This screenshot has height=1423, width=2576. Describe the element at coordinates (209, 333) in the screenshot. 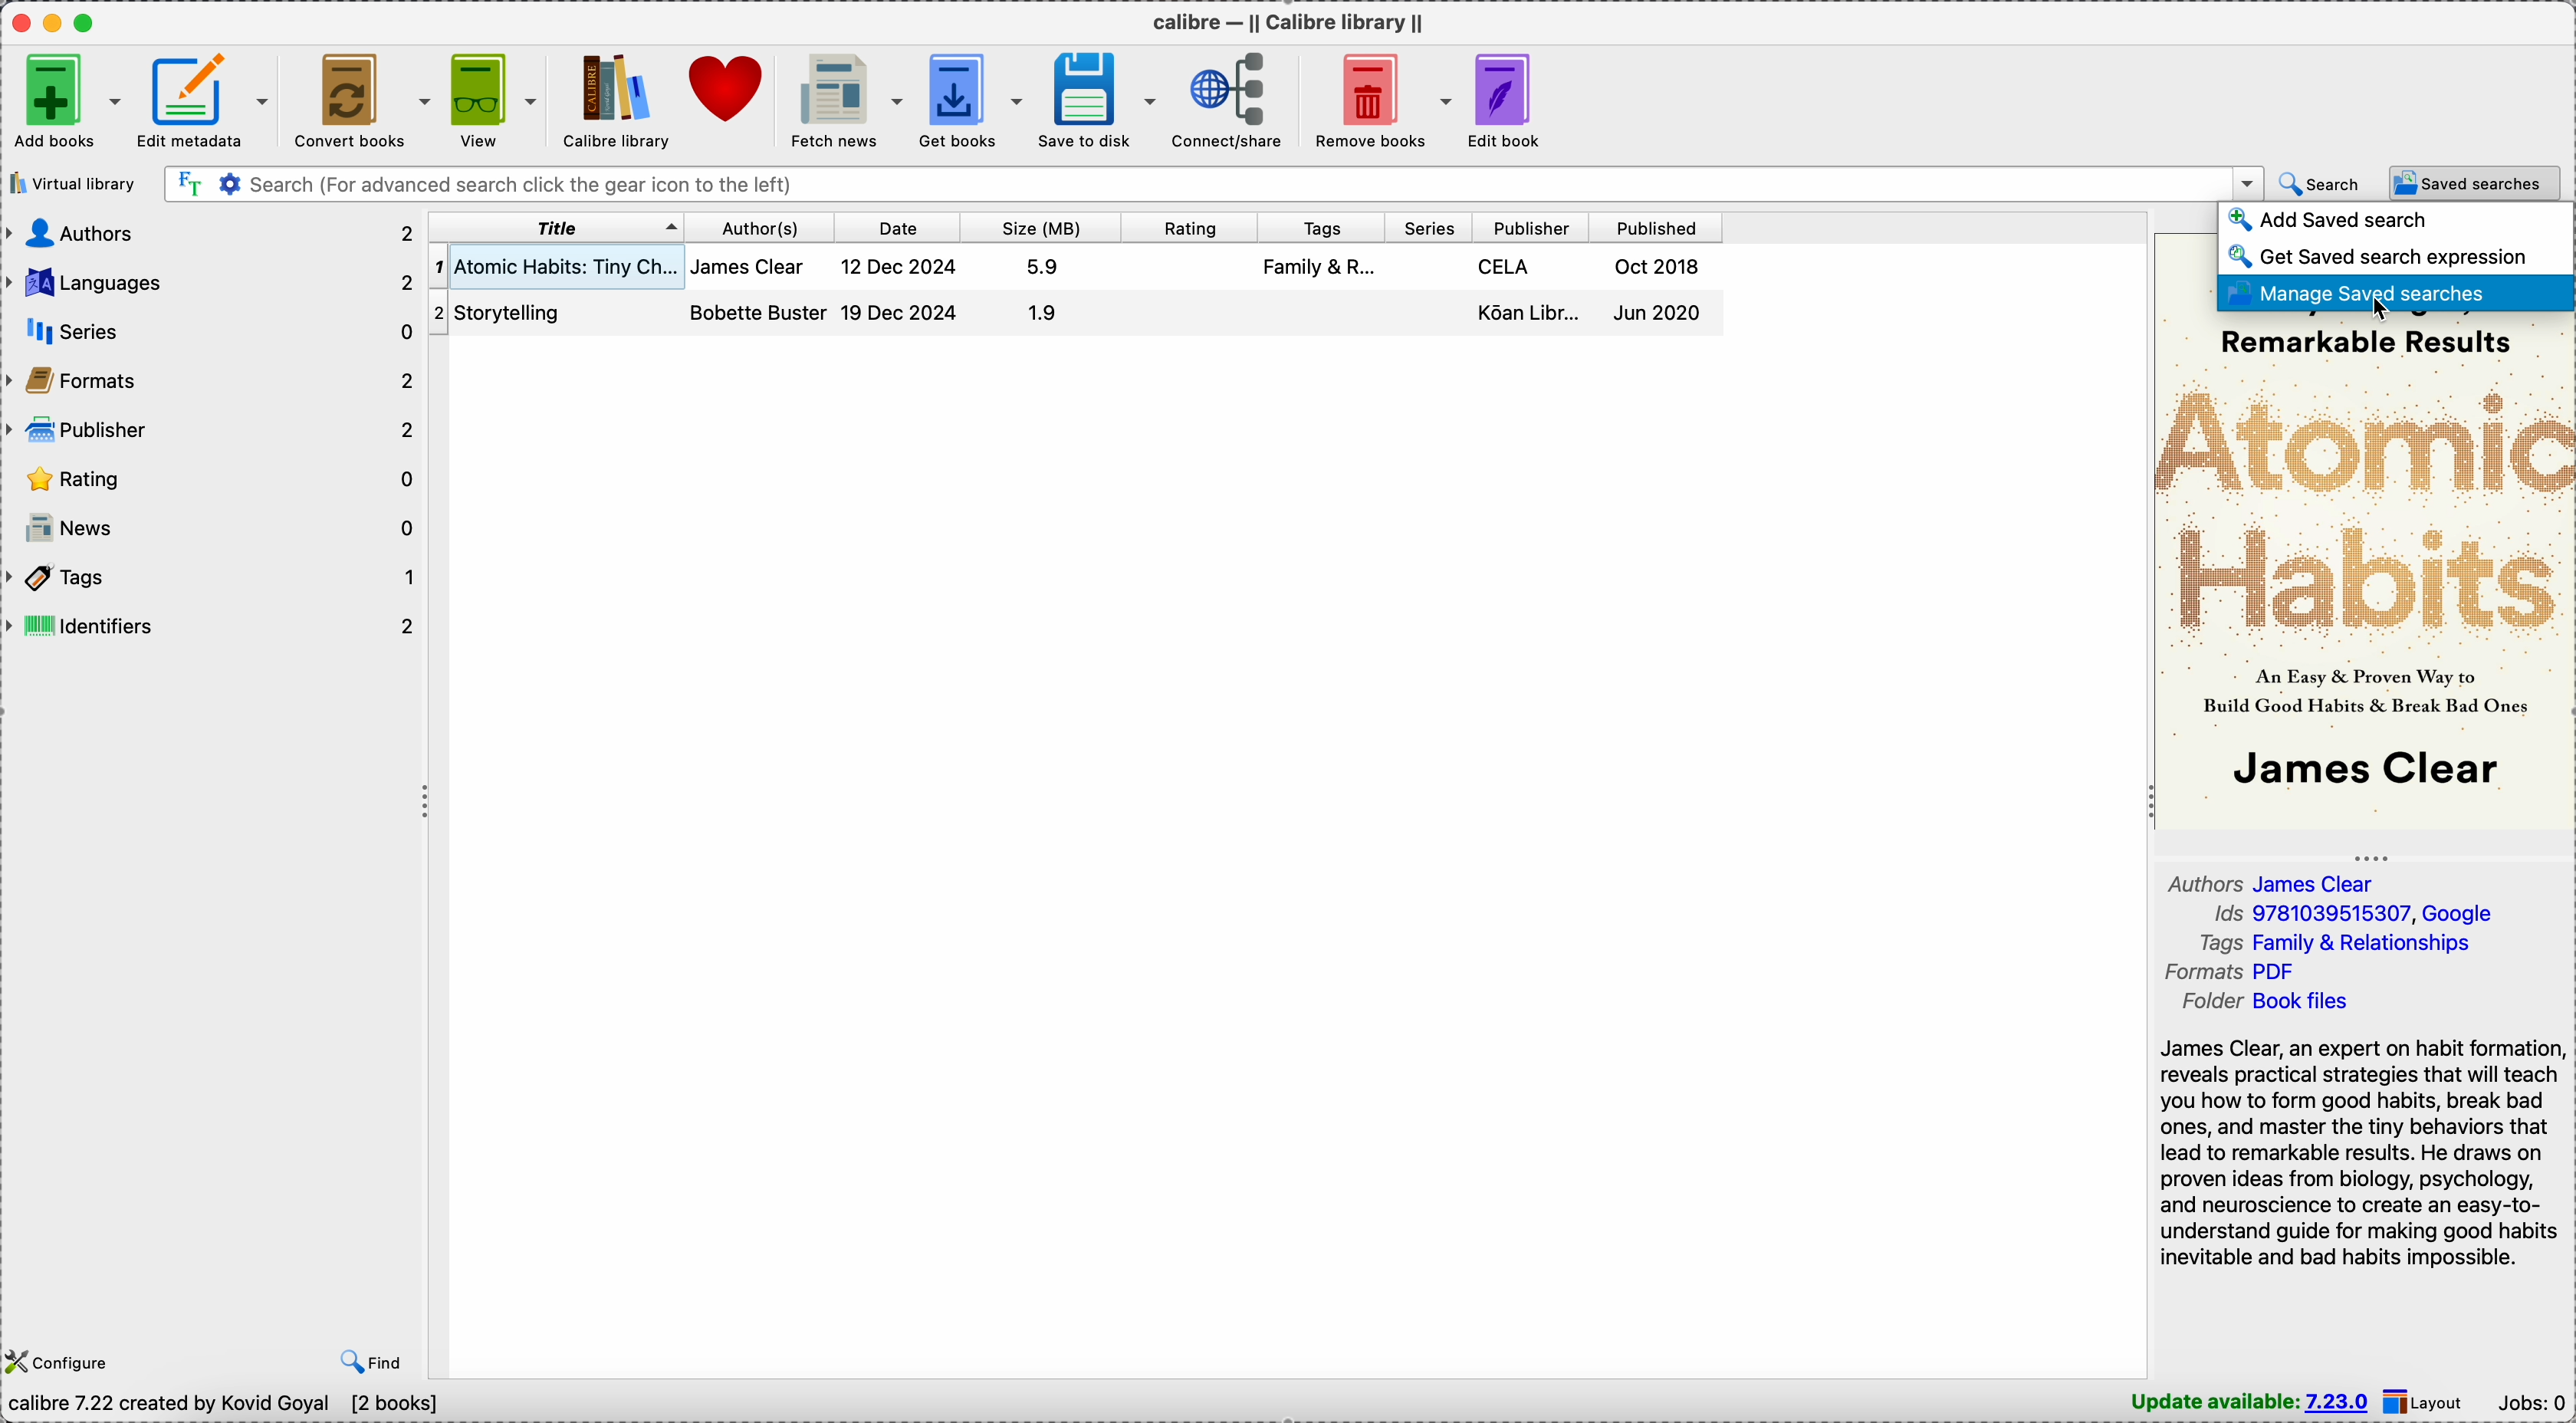

I see `series` at that location.